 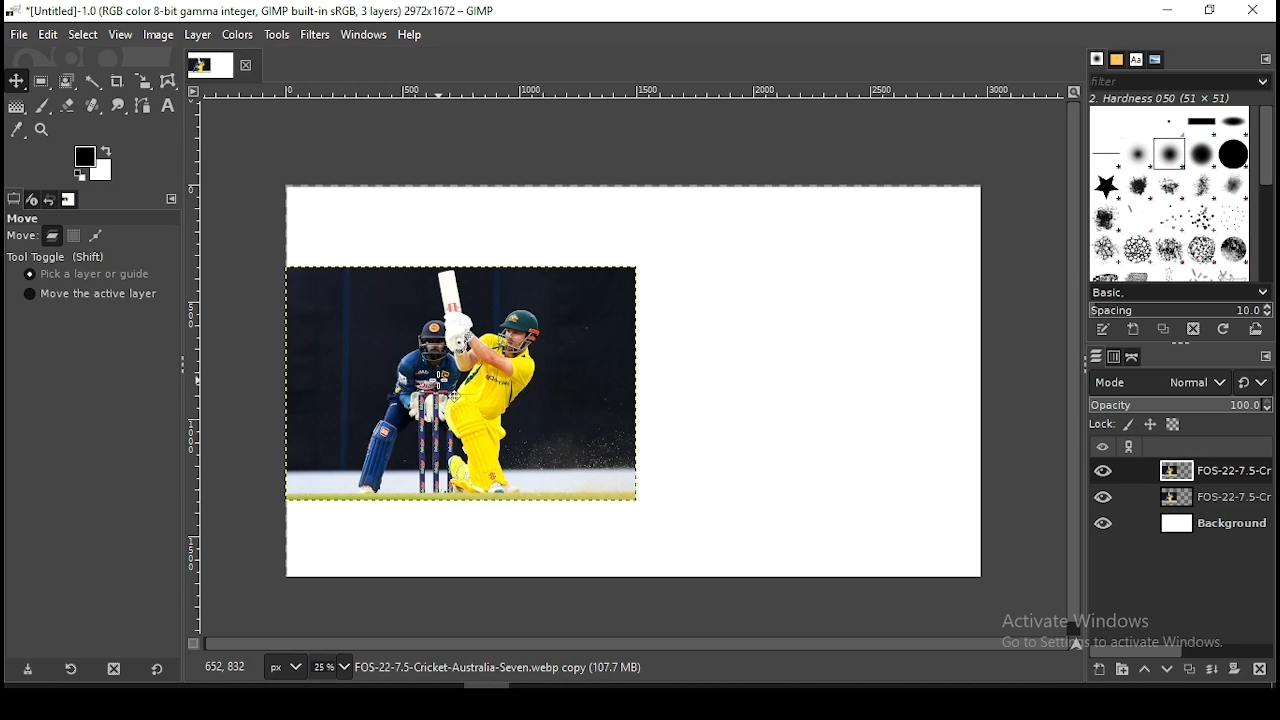 What do you see at coordinates (1104, 470) in the screenshot?
I see `layer visibility on/off` at bounding box center [1104, 470].